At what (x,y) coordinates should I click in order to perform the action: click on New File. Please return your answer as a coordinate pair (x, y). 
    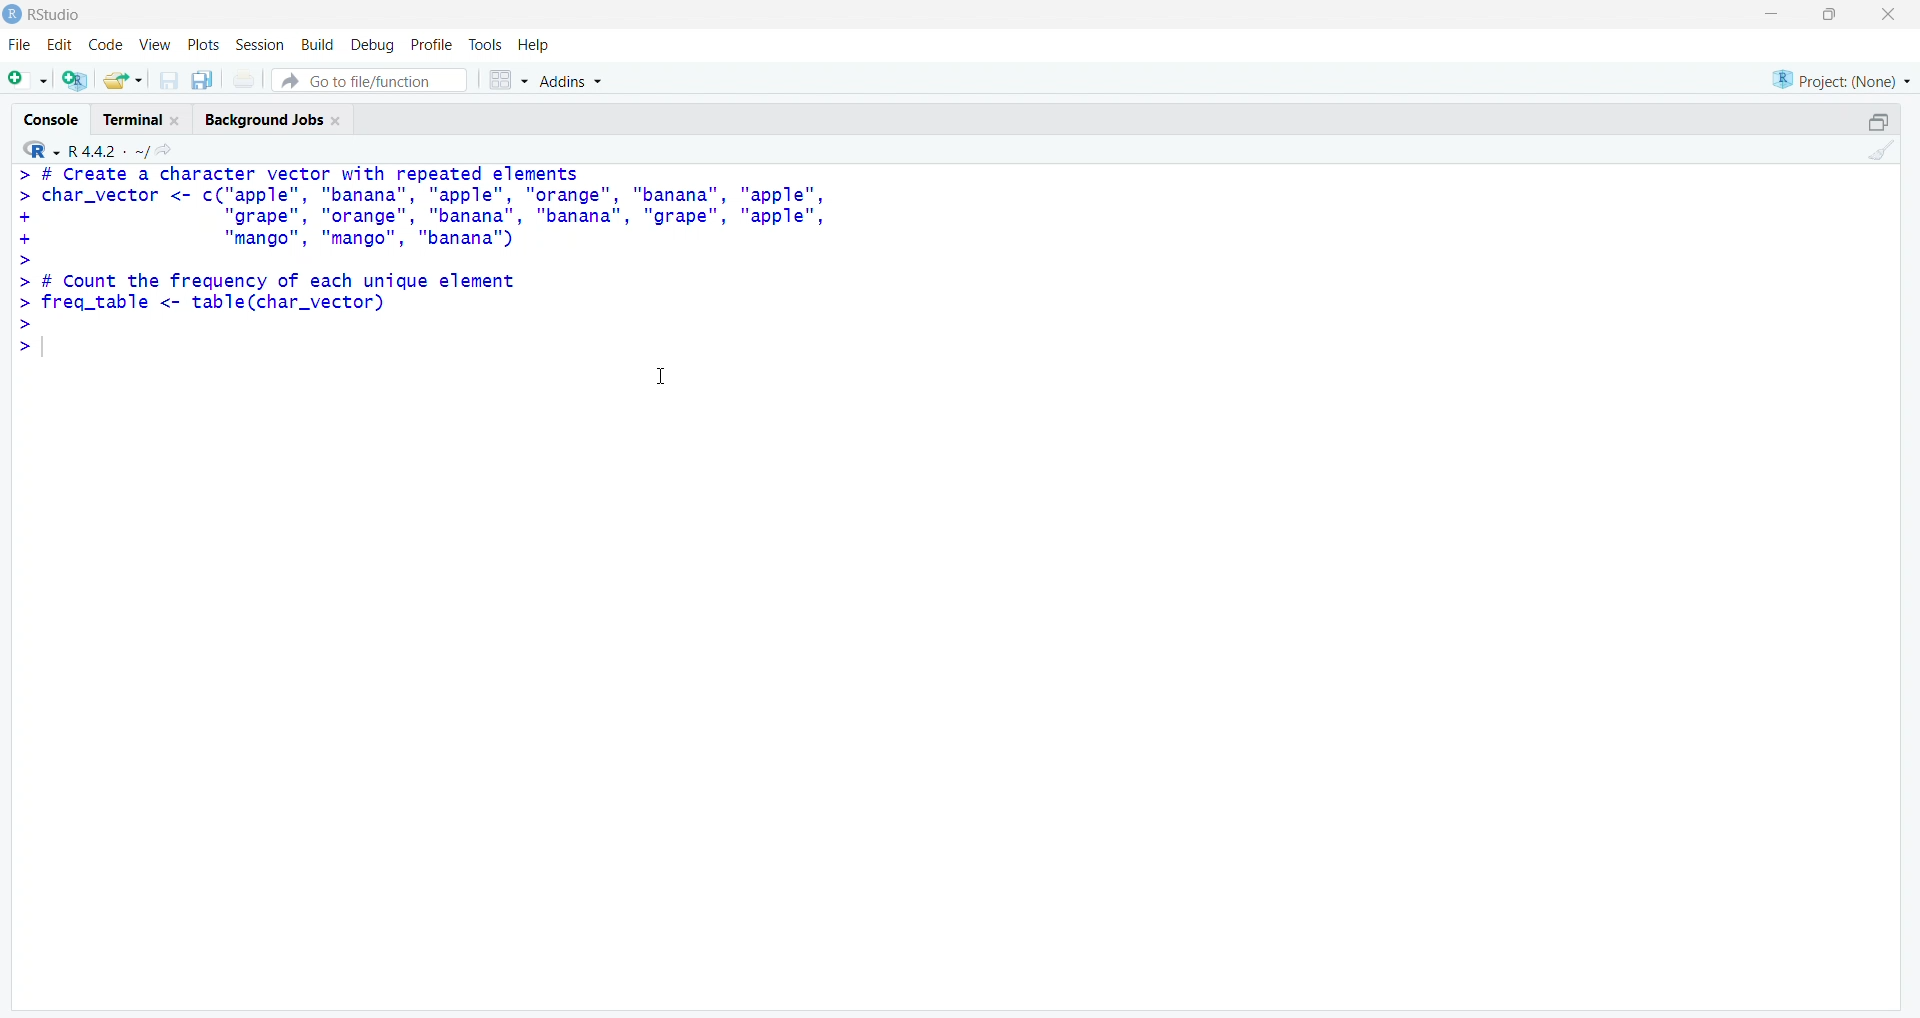
    Looking at the image, I should click on (25, 81).